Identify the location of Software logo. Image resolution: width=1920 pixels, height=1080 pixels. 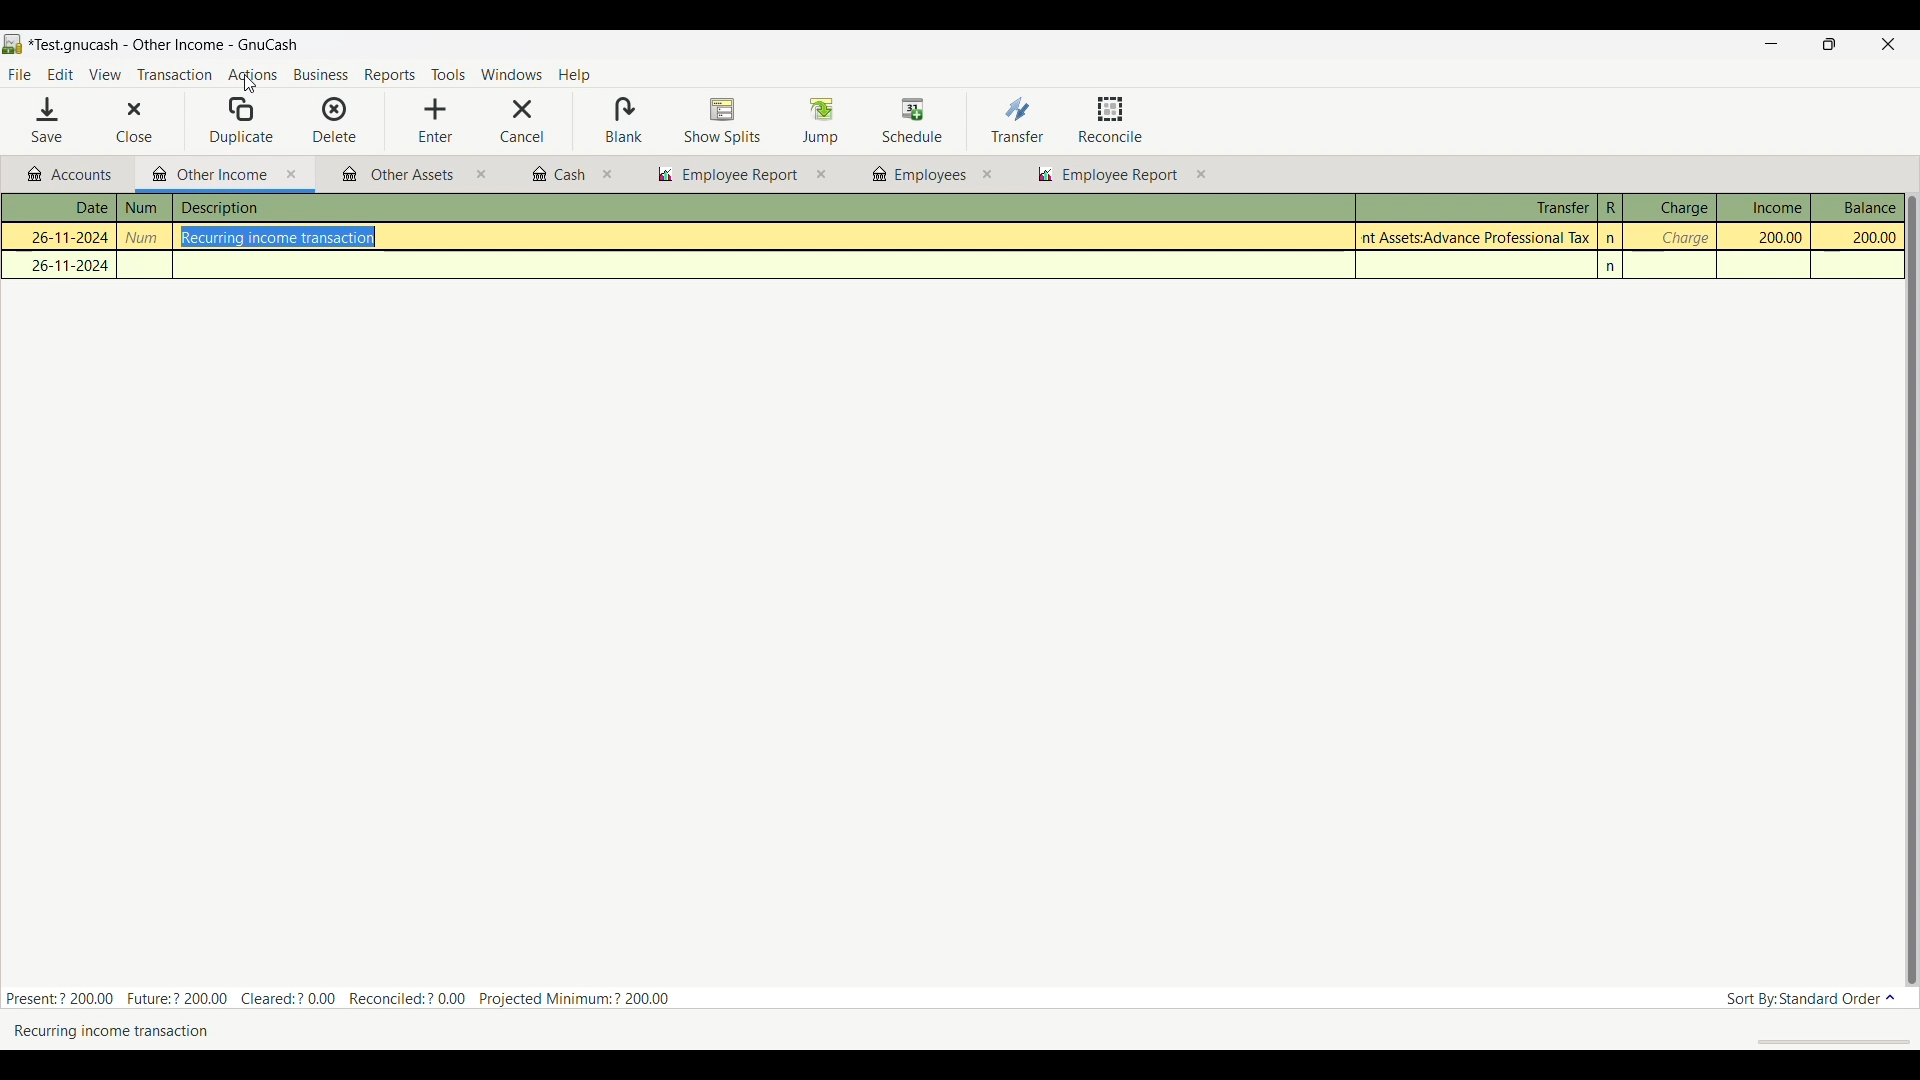
(13, 44).